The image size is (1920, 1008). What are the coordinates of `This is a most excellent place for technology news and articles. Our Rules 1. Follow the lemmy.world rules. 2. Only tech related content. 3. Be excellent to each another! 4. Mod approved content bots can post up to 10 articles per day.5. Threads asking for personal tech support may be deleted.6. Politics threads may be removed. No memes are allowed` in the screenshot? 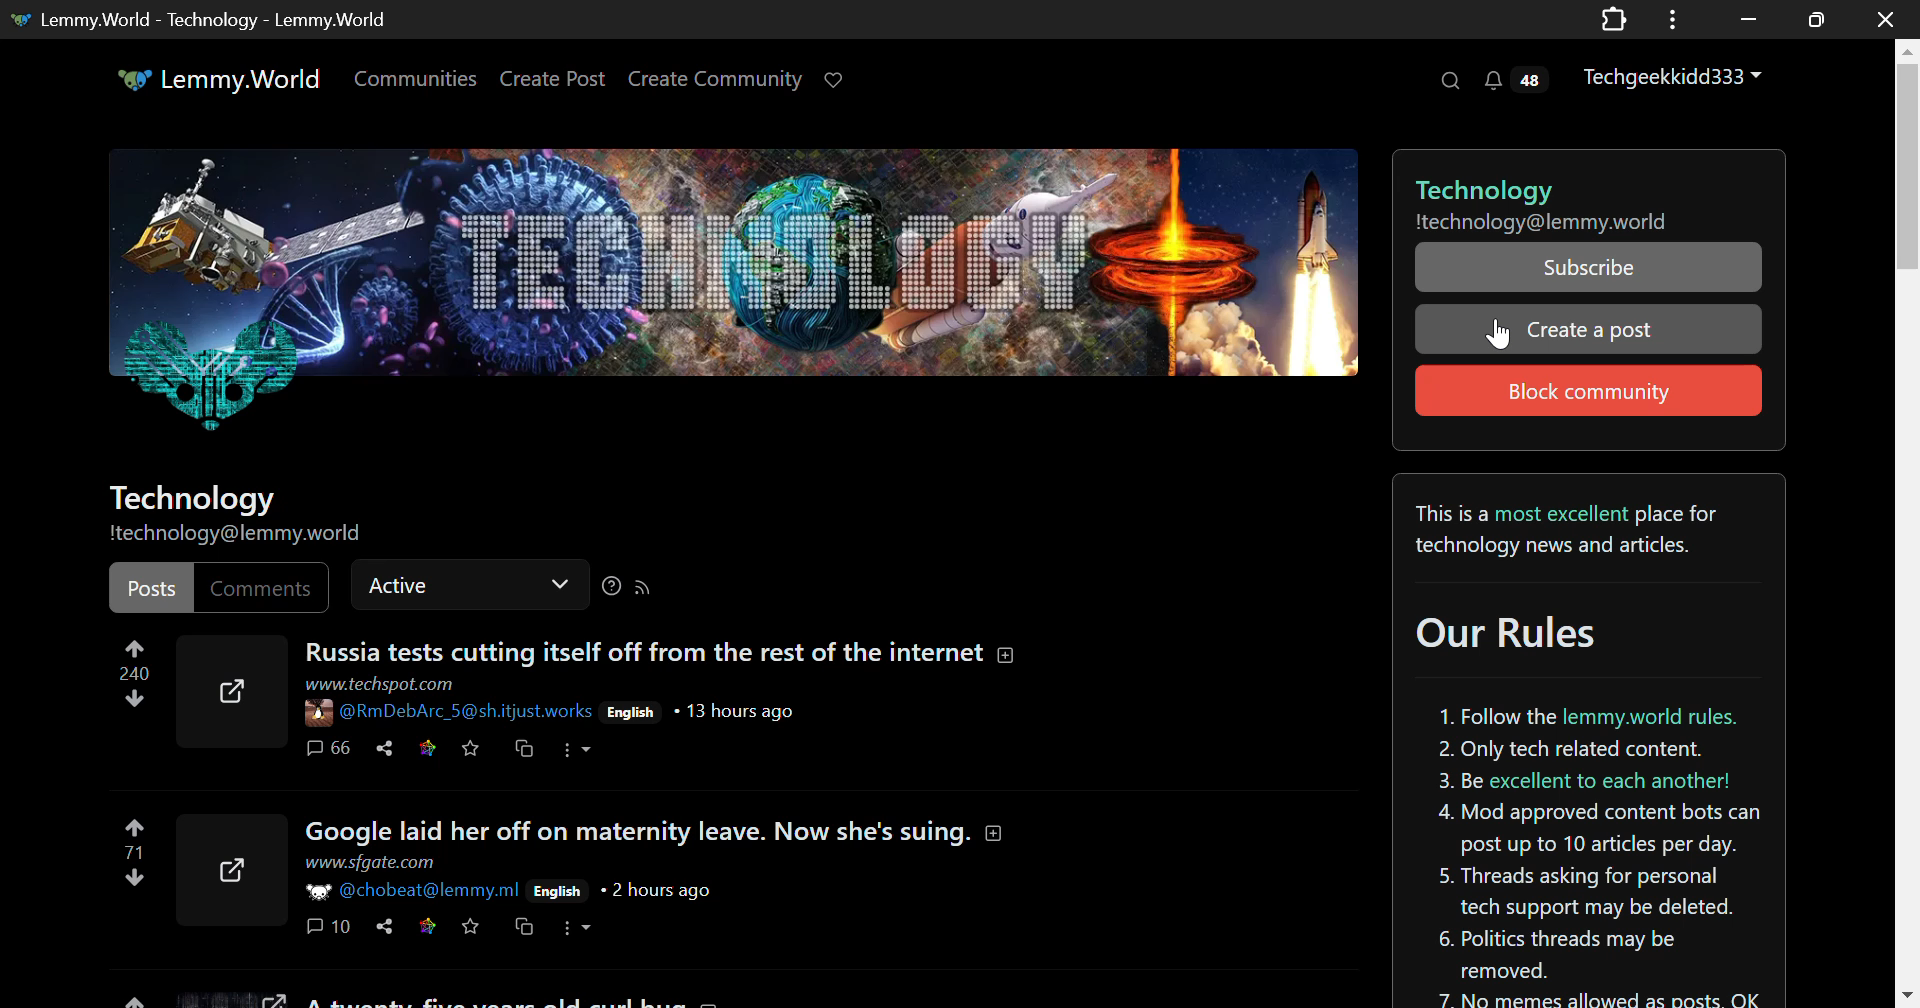 It's located at (1579, 741).